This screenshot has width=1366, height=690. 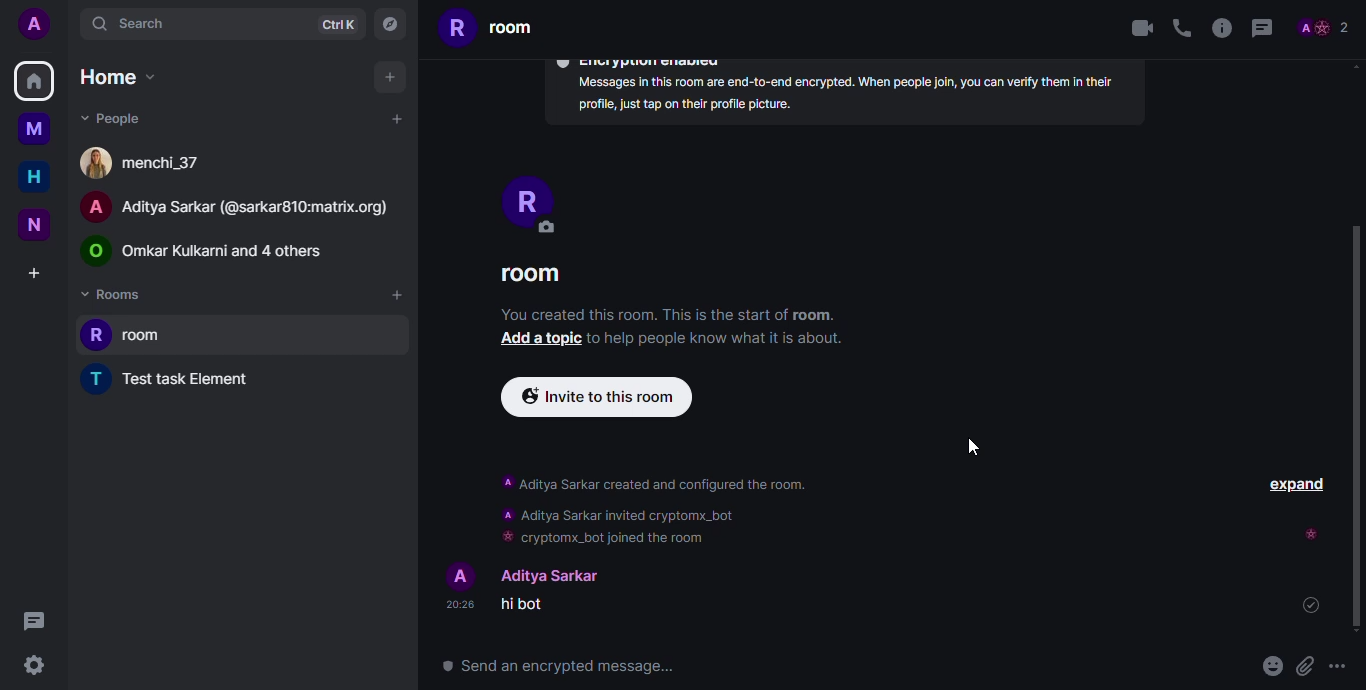 What do you see at coordinates (457, 576) in the screenshot?
I see `profile` at bounding box center [457, 576].